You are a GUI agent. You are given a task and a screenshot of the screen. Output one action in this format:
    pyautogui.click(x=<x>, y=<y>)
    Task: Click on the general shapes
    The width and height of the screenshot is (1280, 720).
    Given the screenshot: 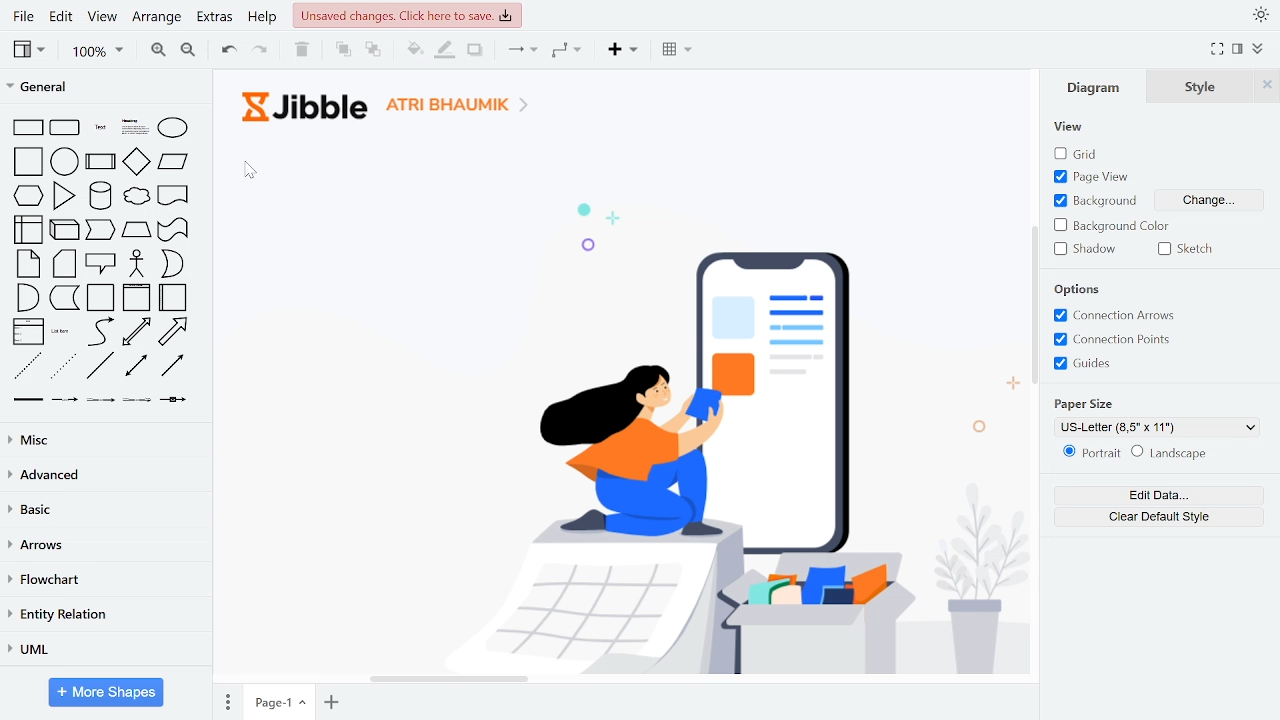 What is the action you would take?
    pyautogui.click(x=137, y=296)
    